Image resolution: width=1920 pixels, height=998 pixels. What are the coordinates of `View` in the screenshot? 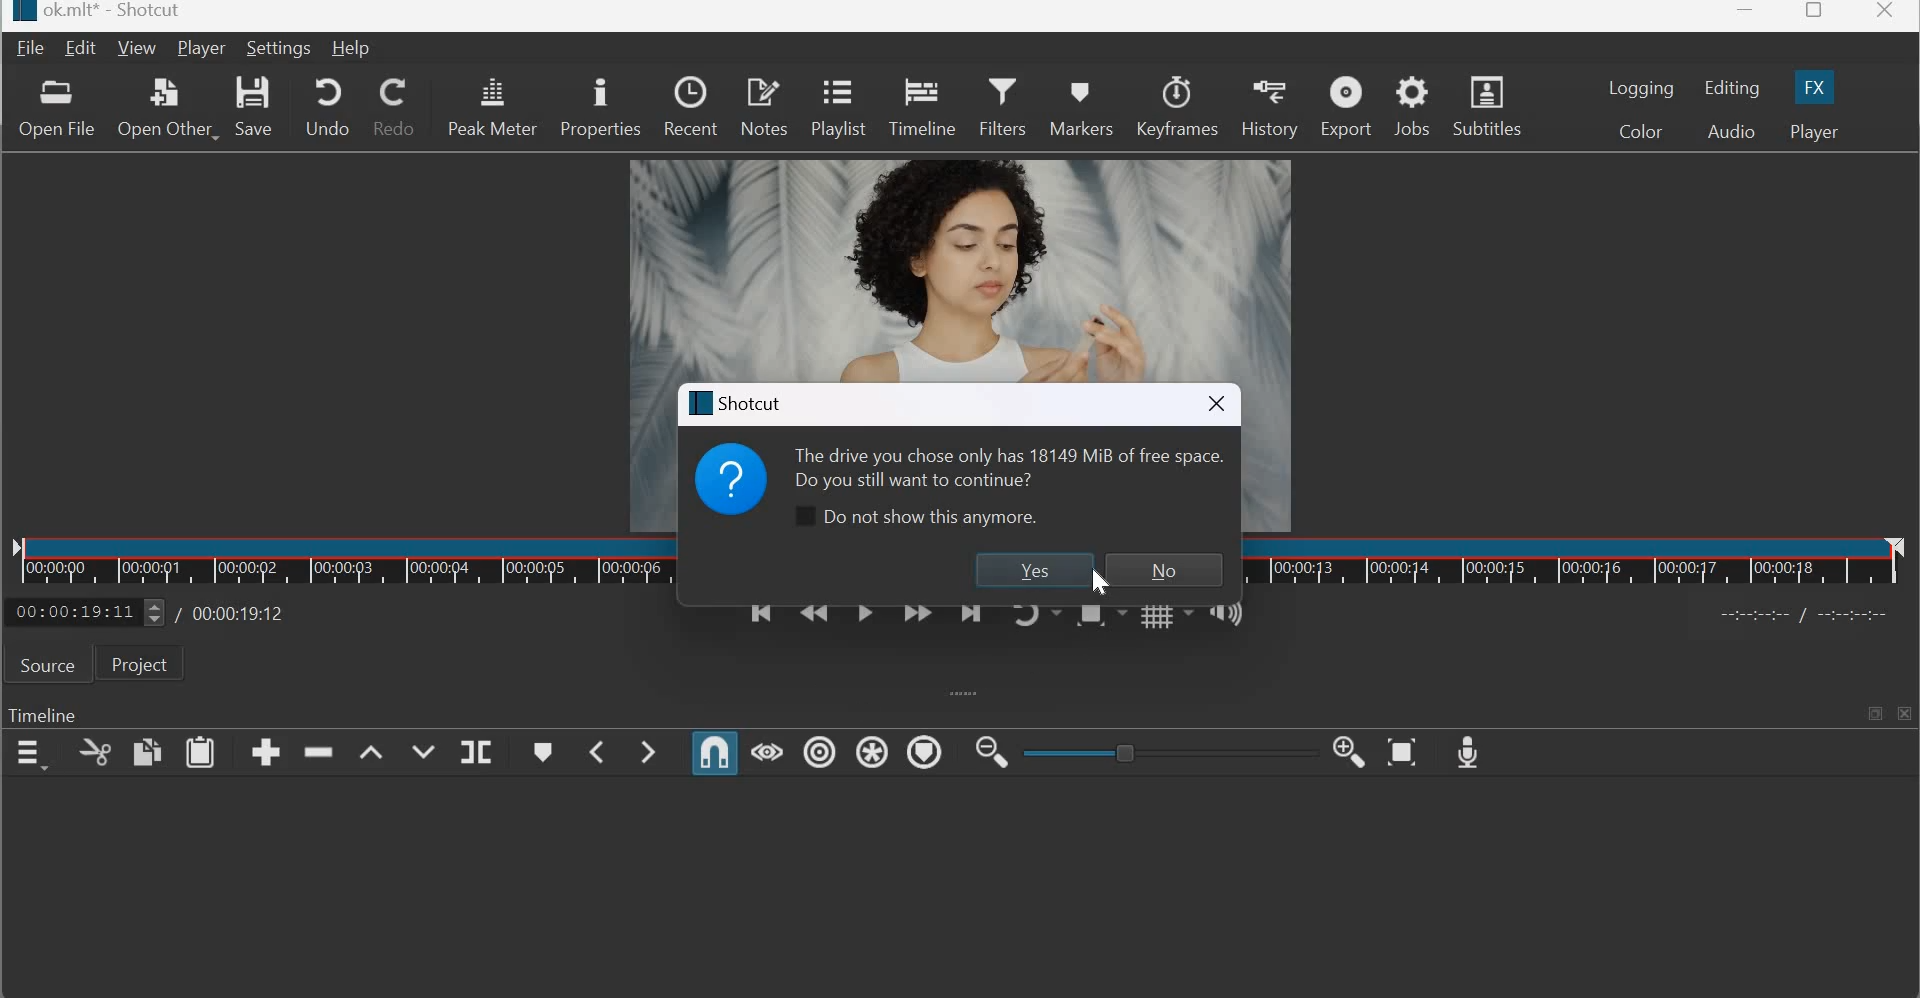 It's located at (137, 49).